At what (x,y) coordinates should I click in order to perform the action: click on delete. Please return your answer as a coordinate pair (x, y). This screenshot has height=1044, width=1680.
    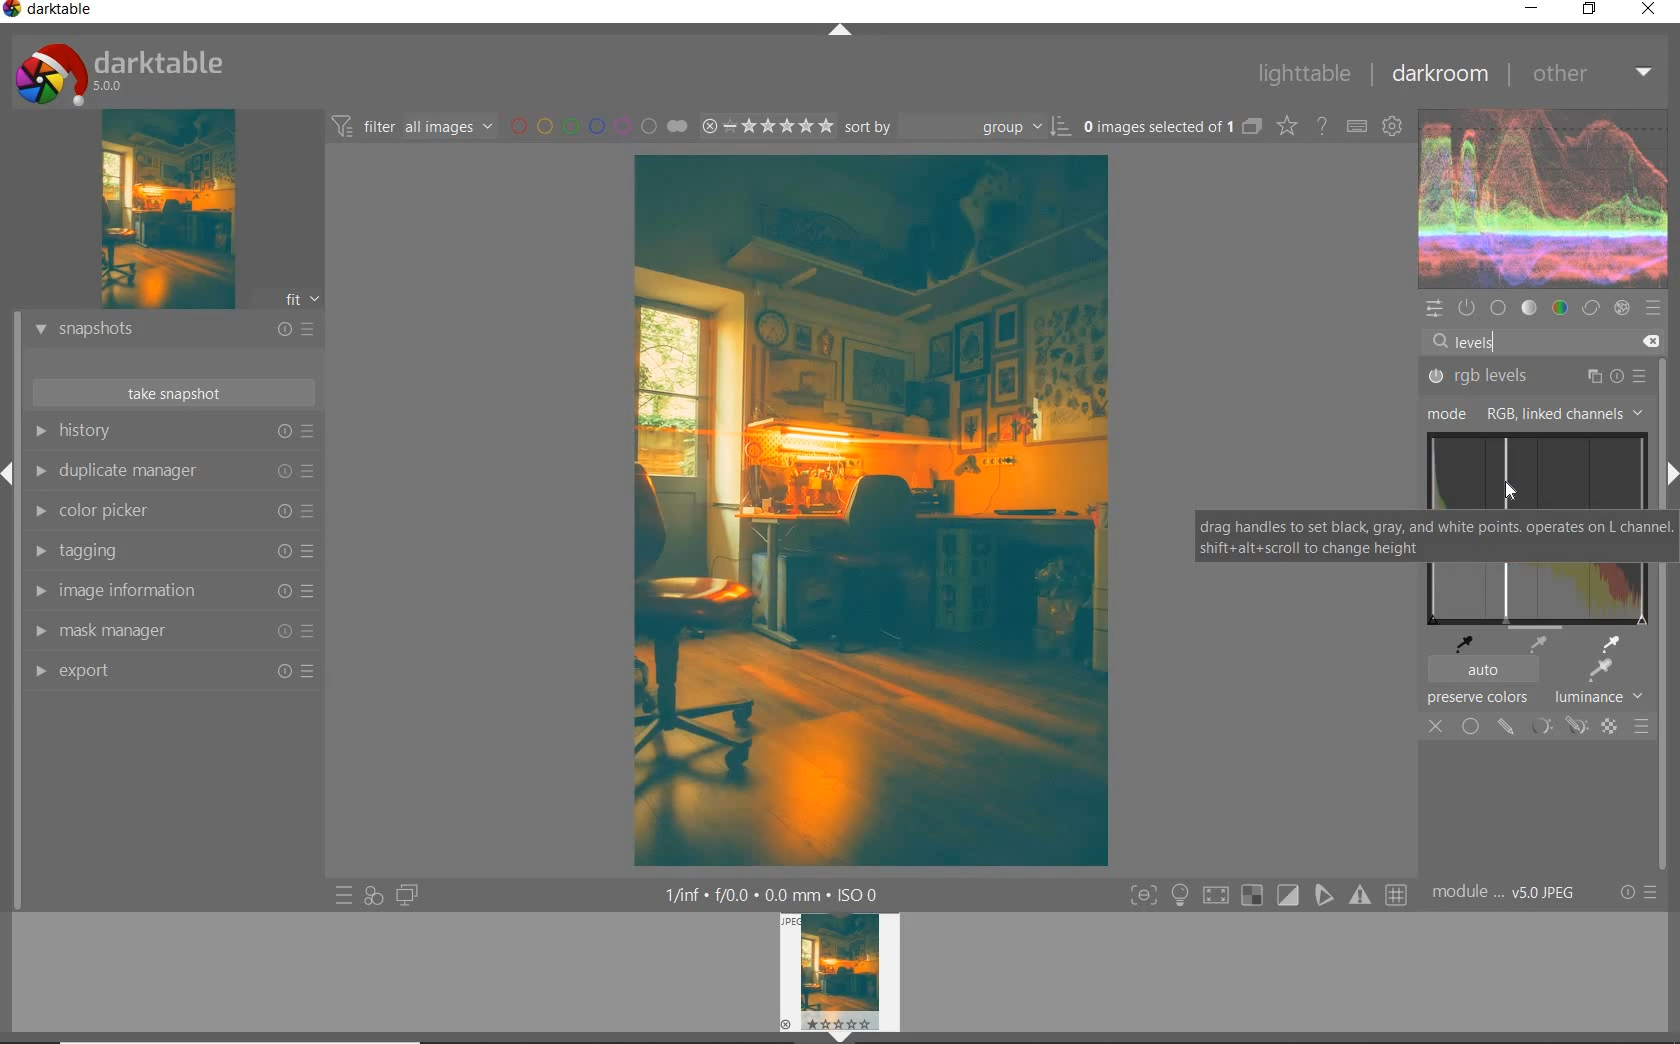
    Looking at the image, I should click on (1652, 342).